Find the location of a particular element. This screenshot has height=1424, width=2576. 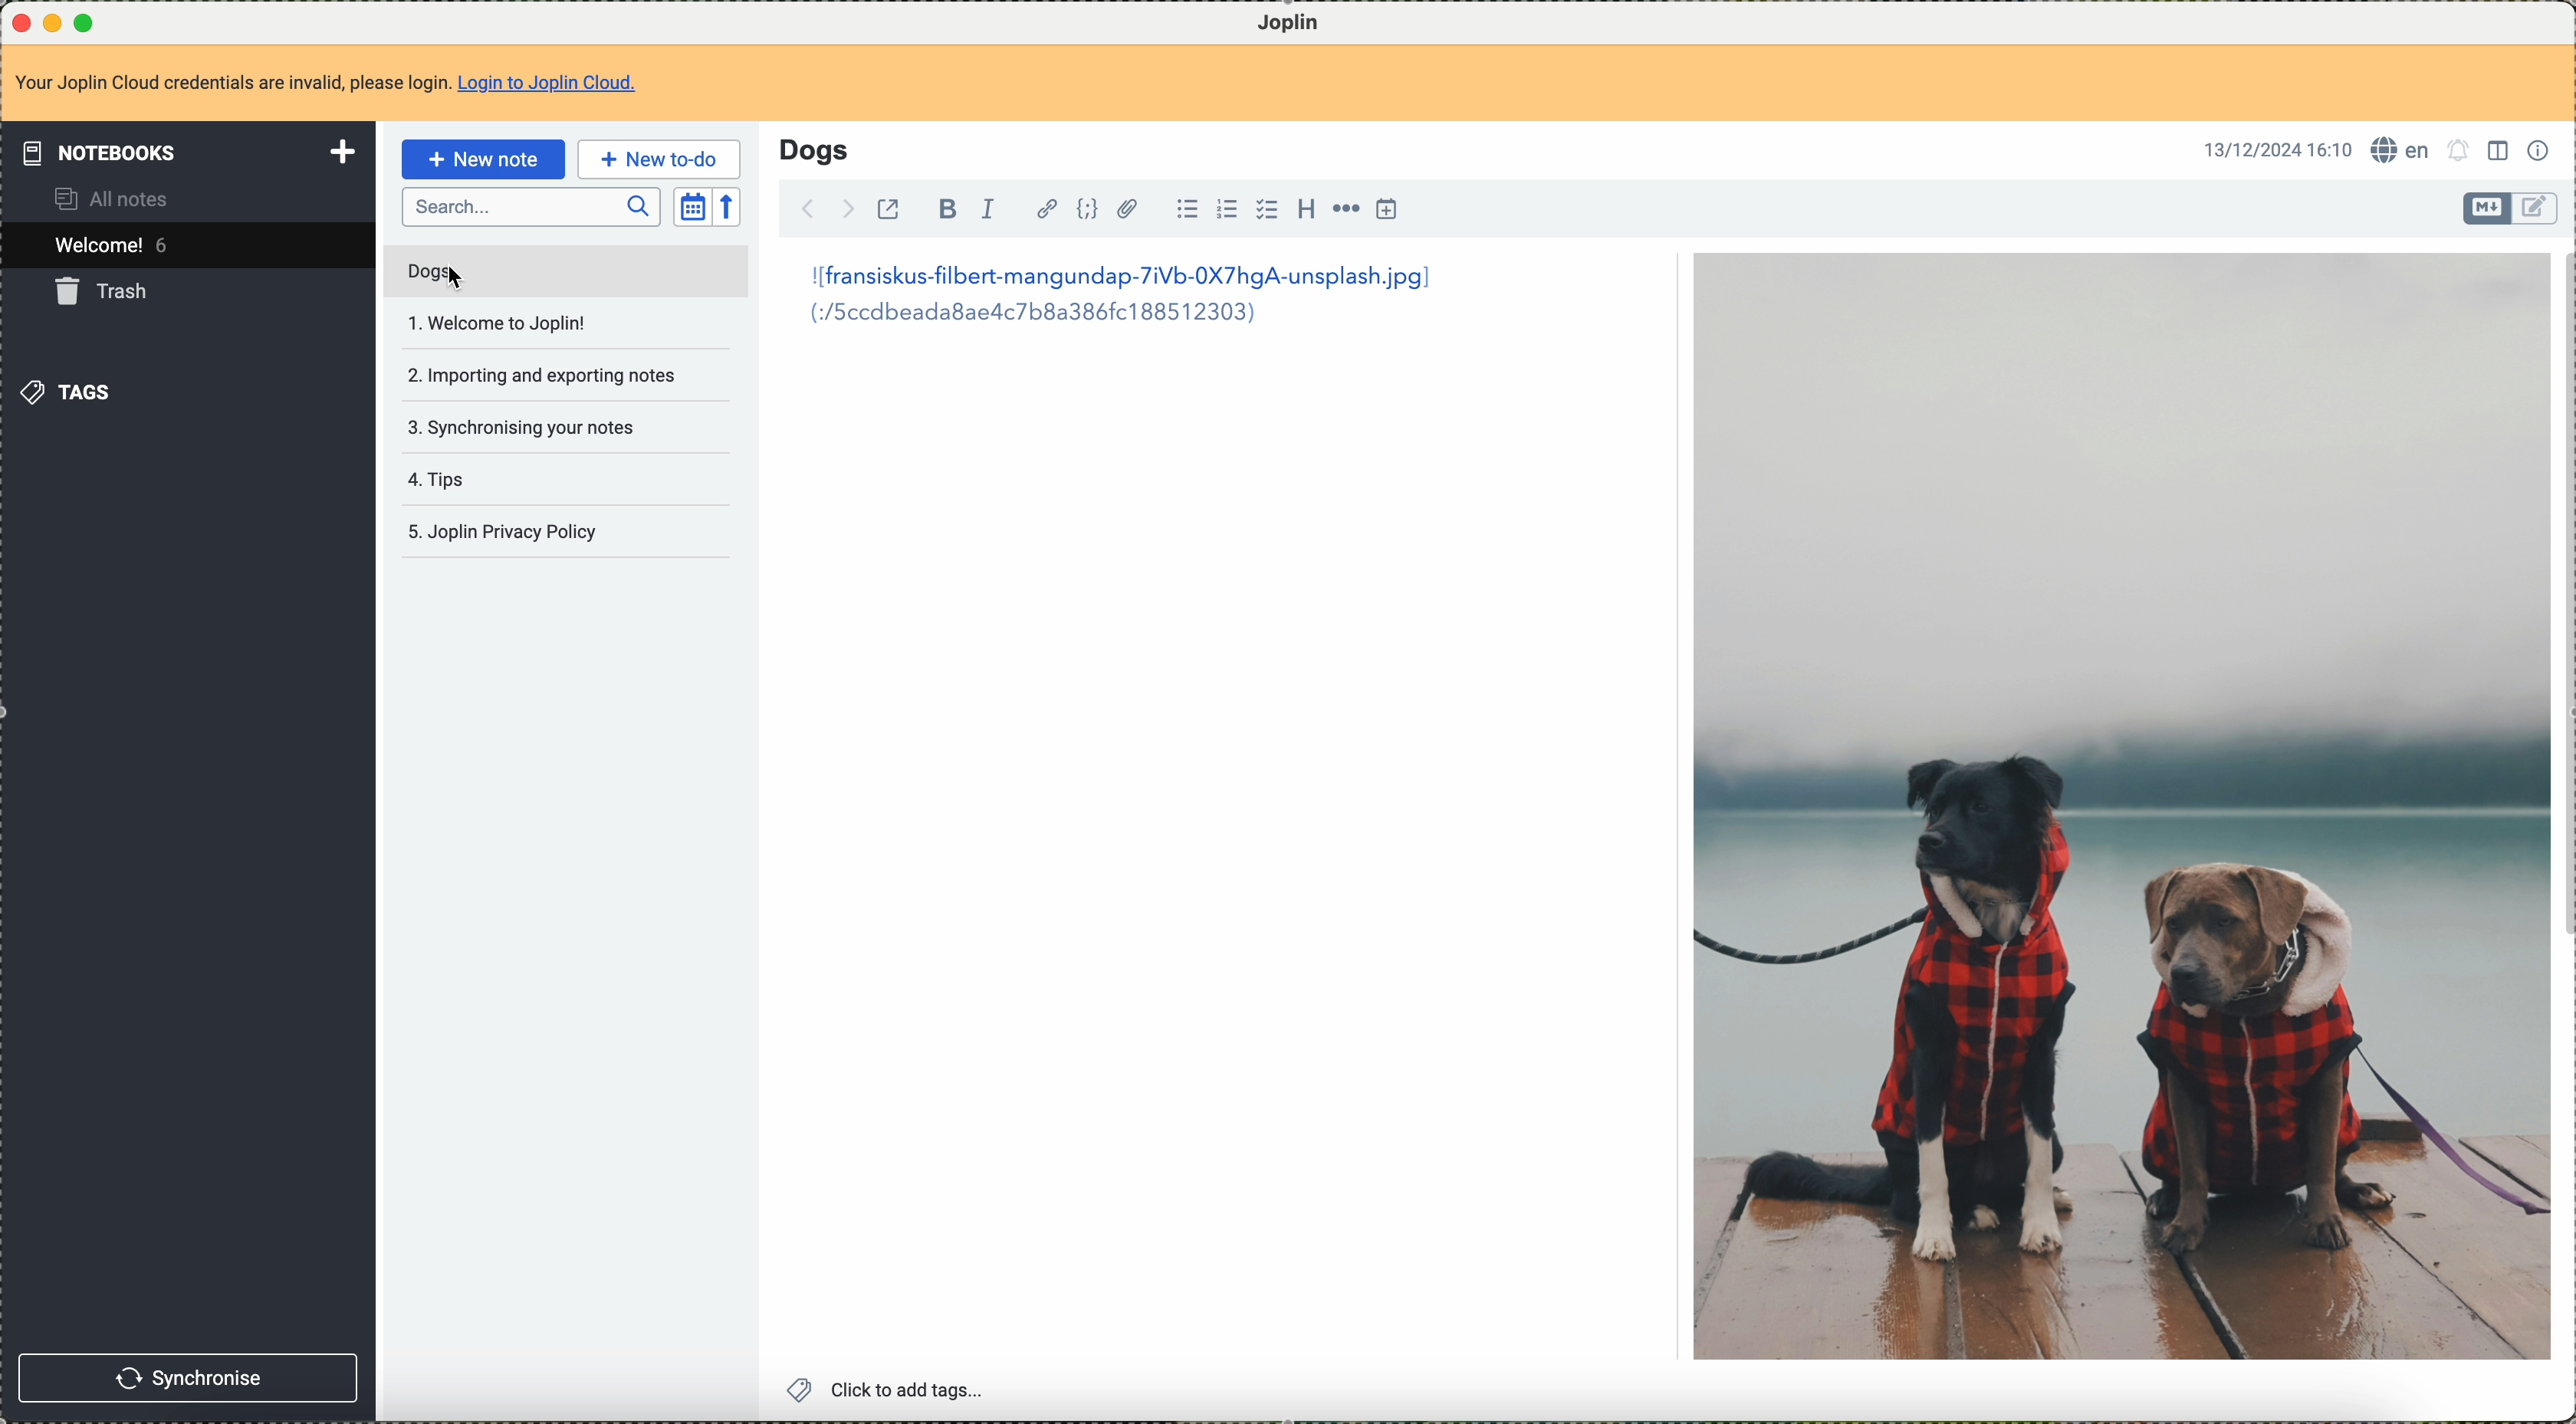

new note is located at coordinates (481, 158).